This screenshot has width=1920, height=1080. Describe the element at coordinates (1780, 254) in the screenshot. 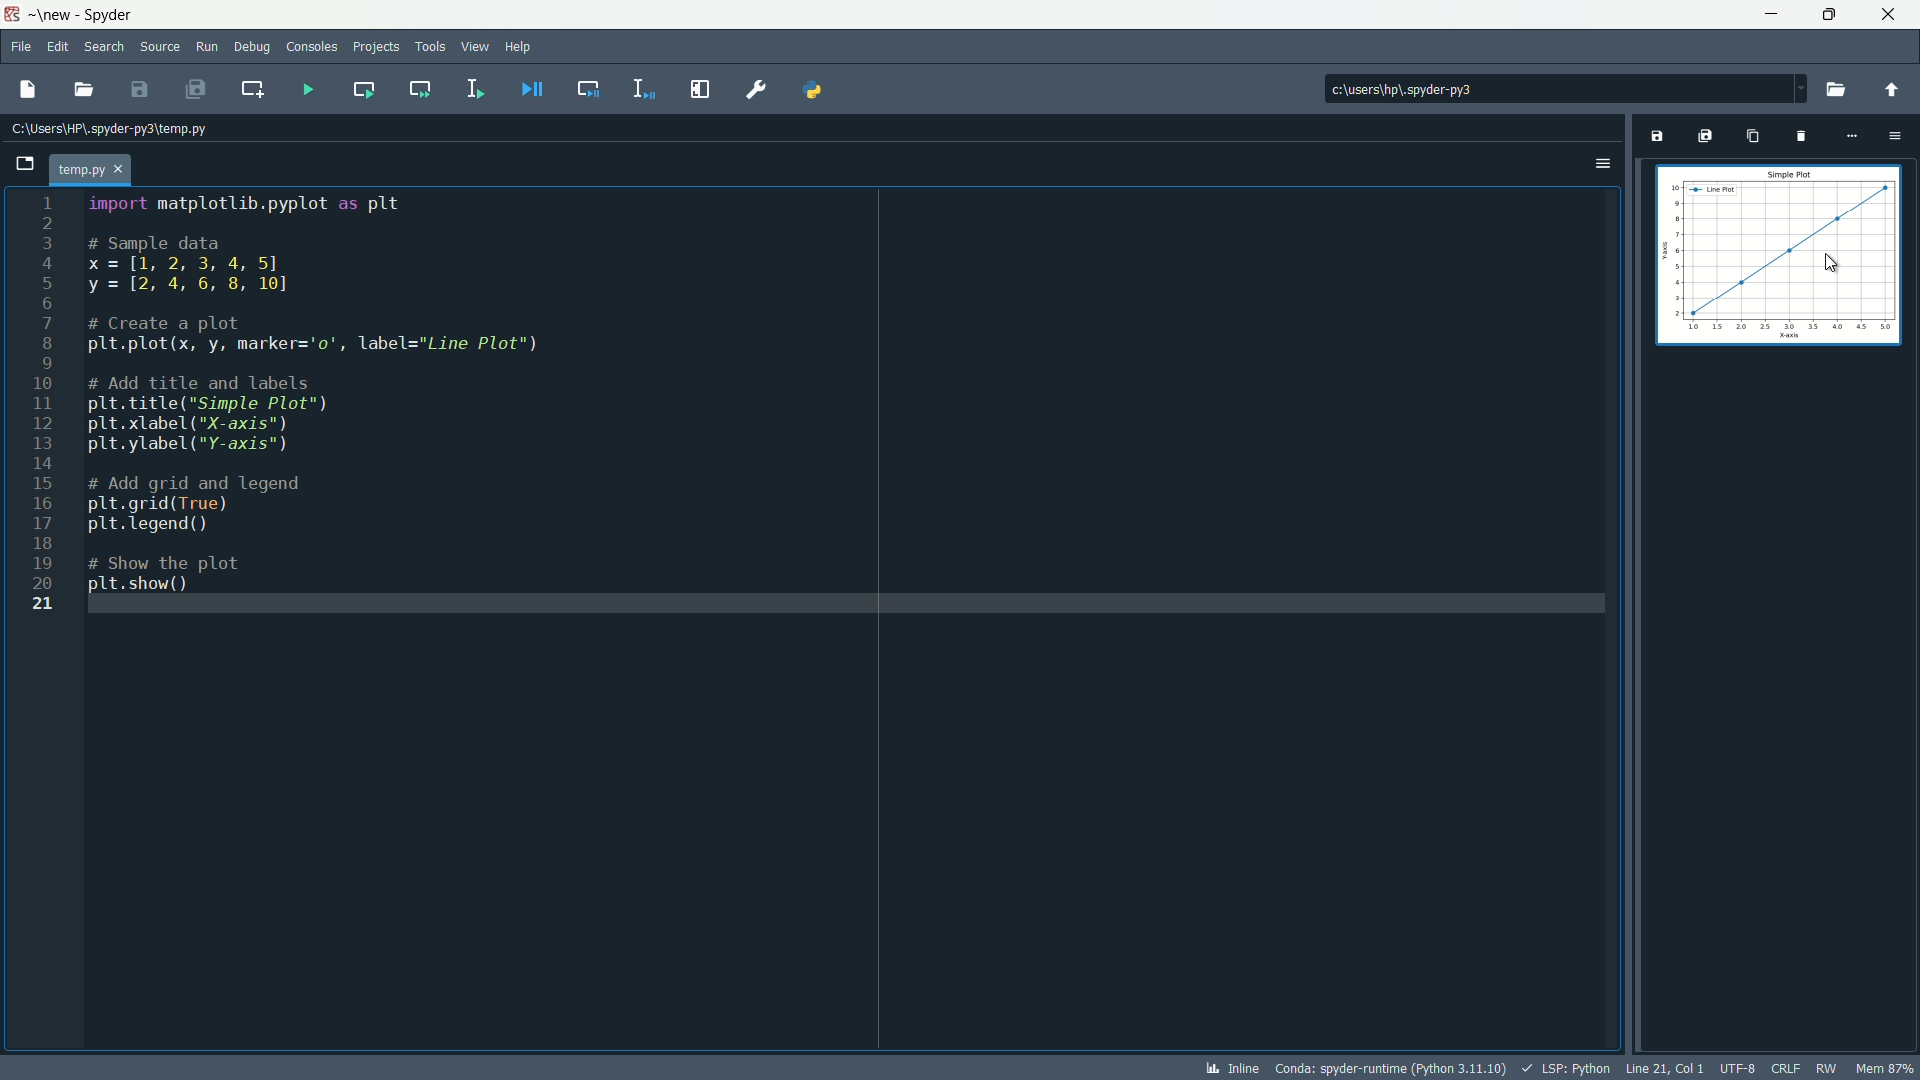

I see `graph` at that location.